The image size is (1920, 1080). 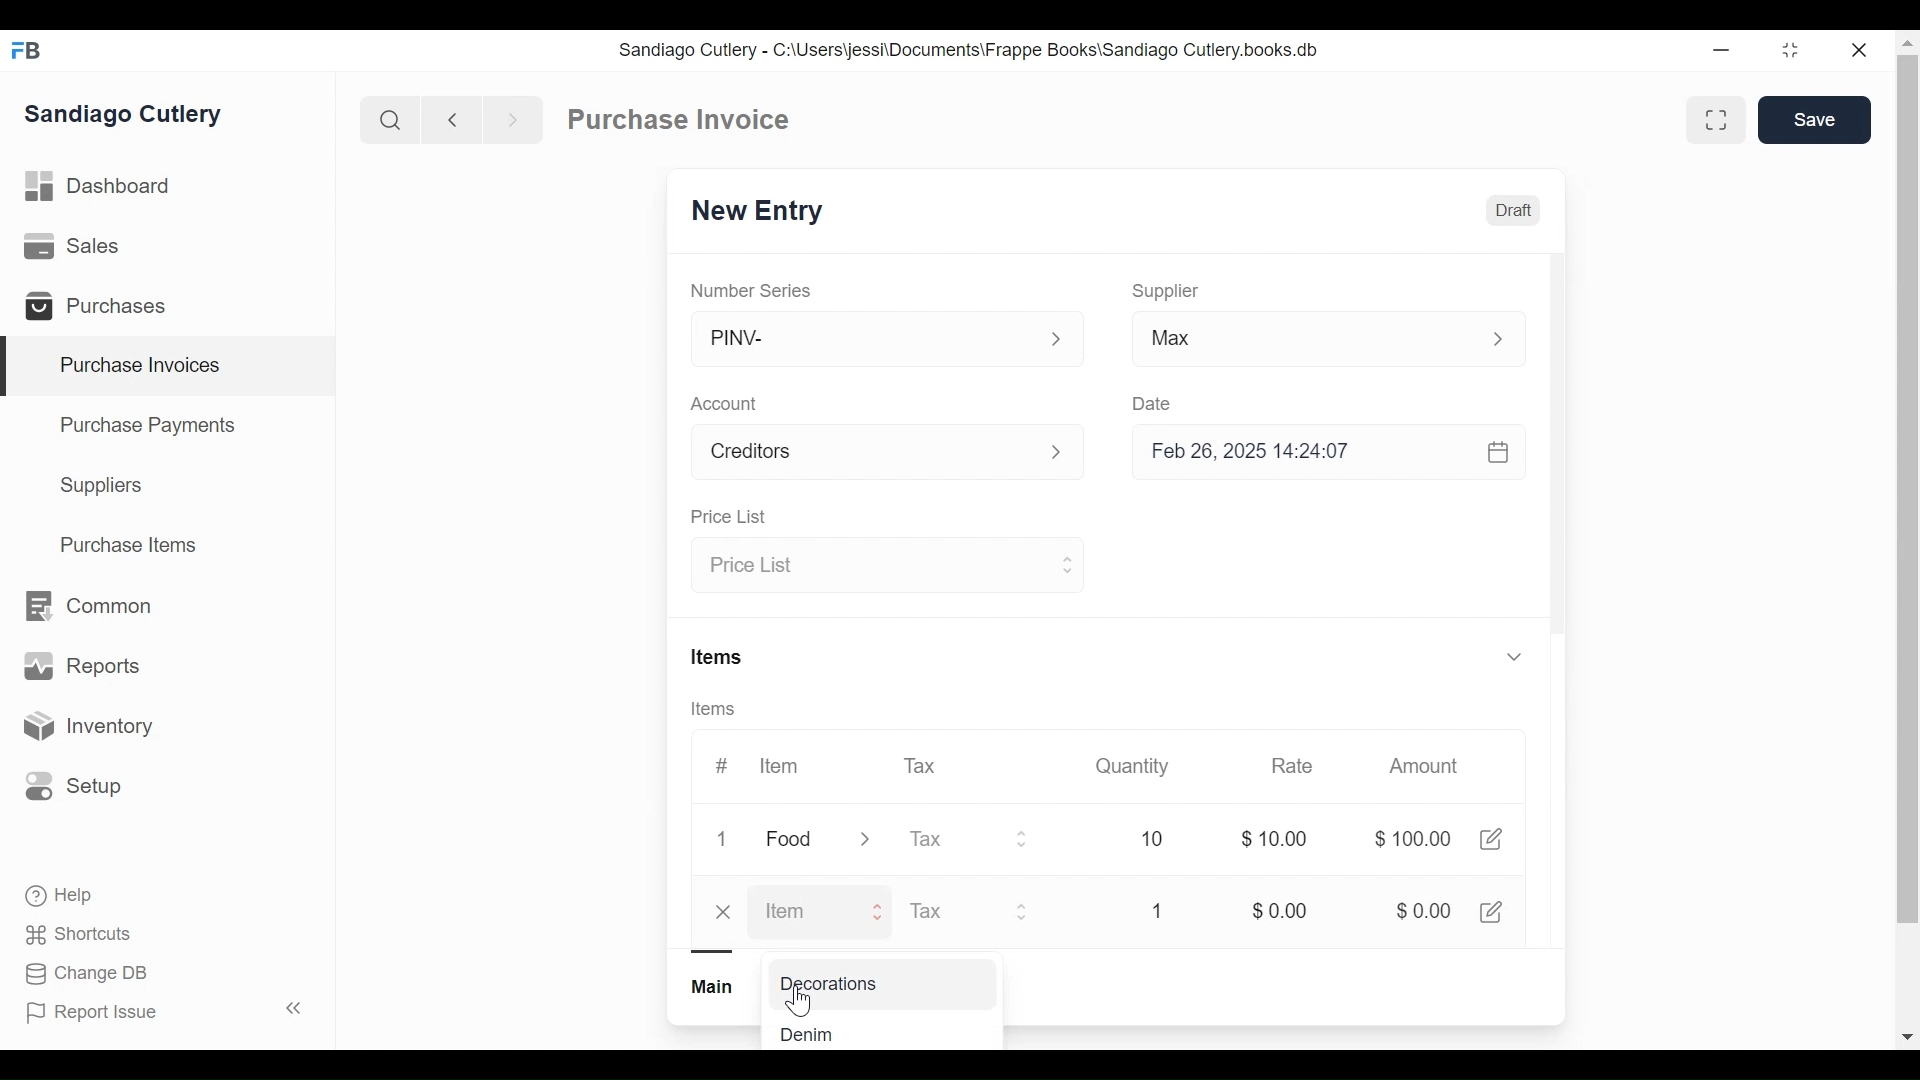 What do you see at coordinates (714, 658) in the screenshot?
I see `Items` at bounding box center [714, 658].